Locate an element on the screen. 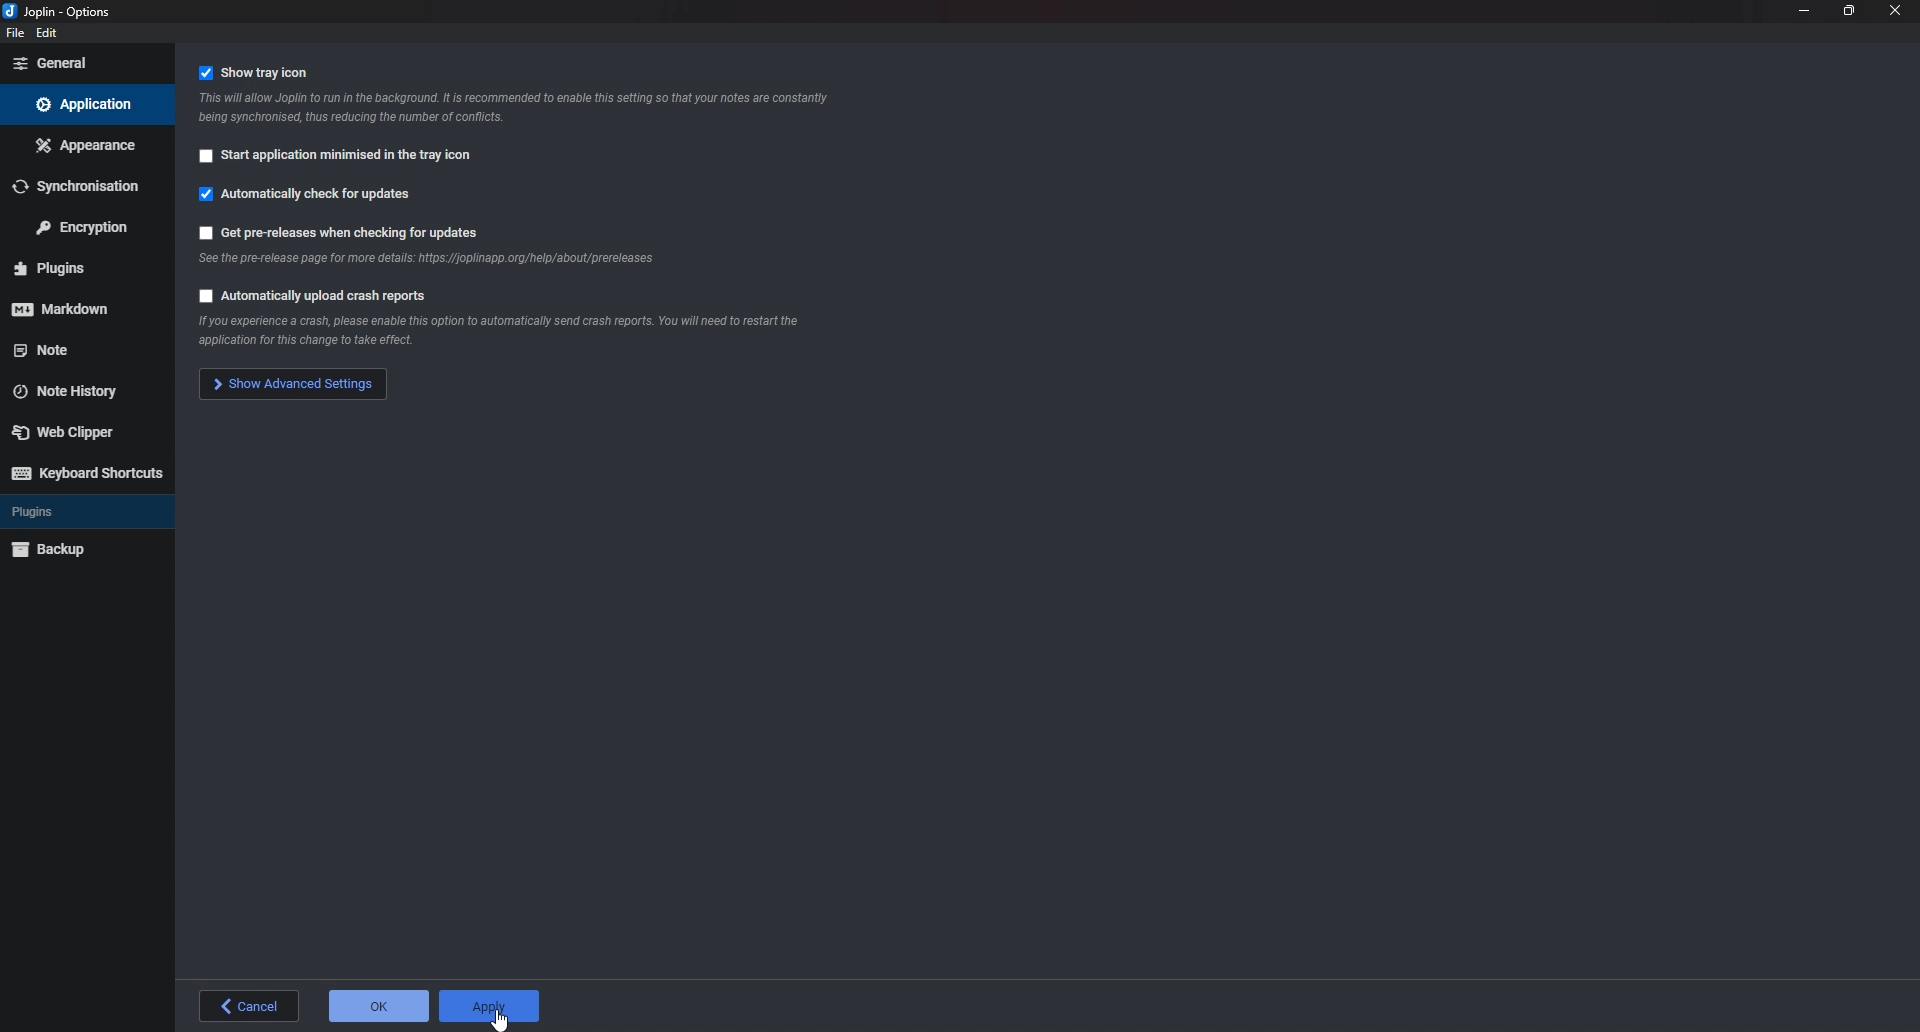  resize is located at coordinates (1850, 12).